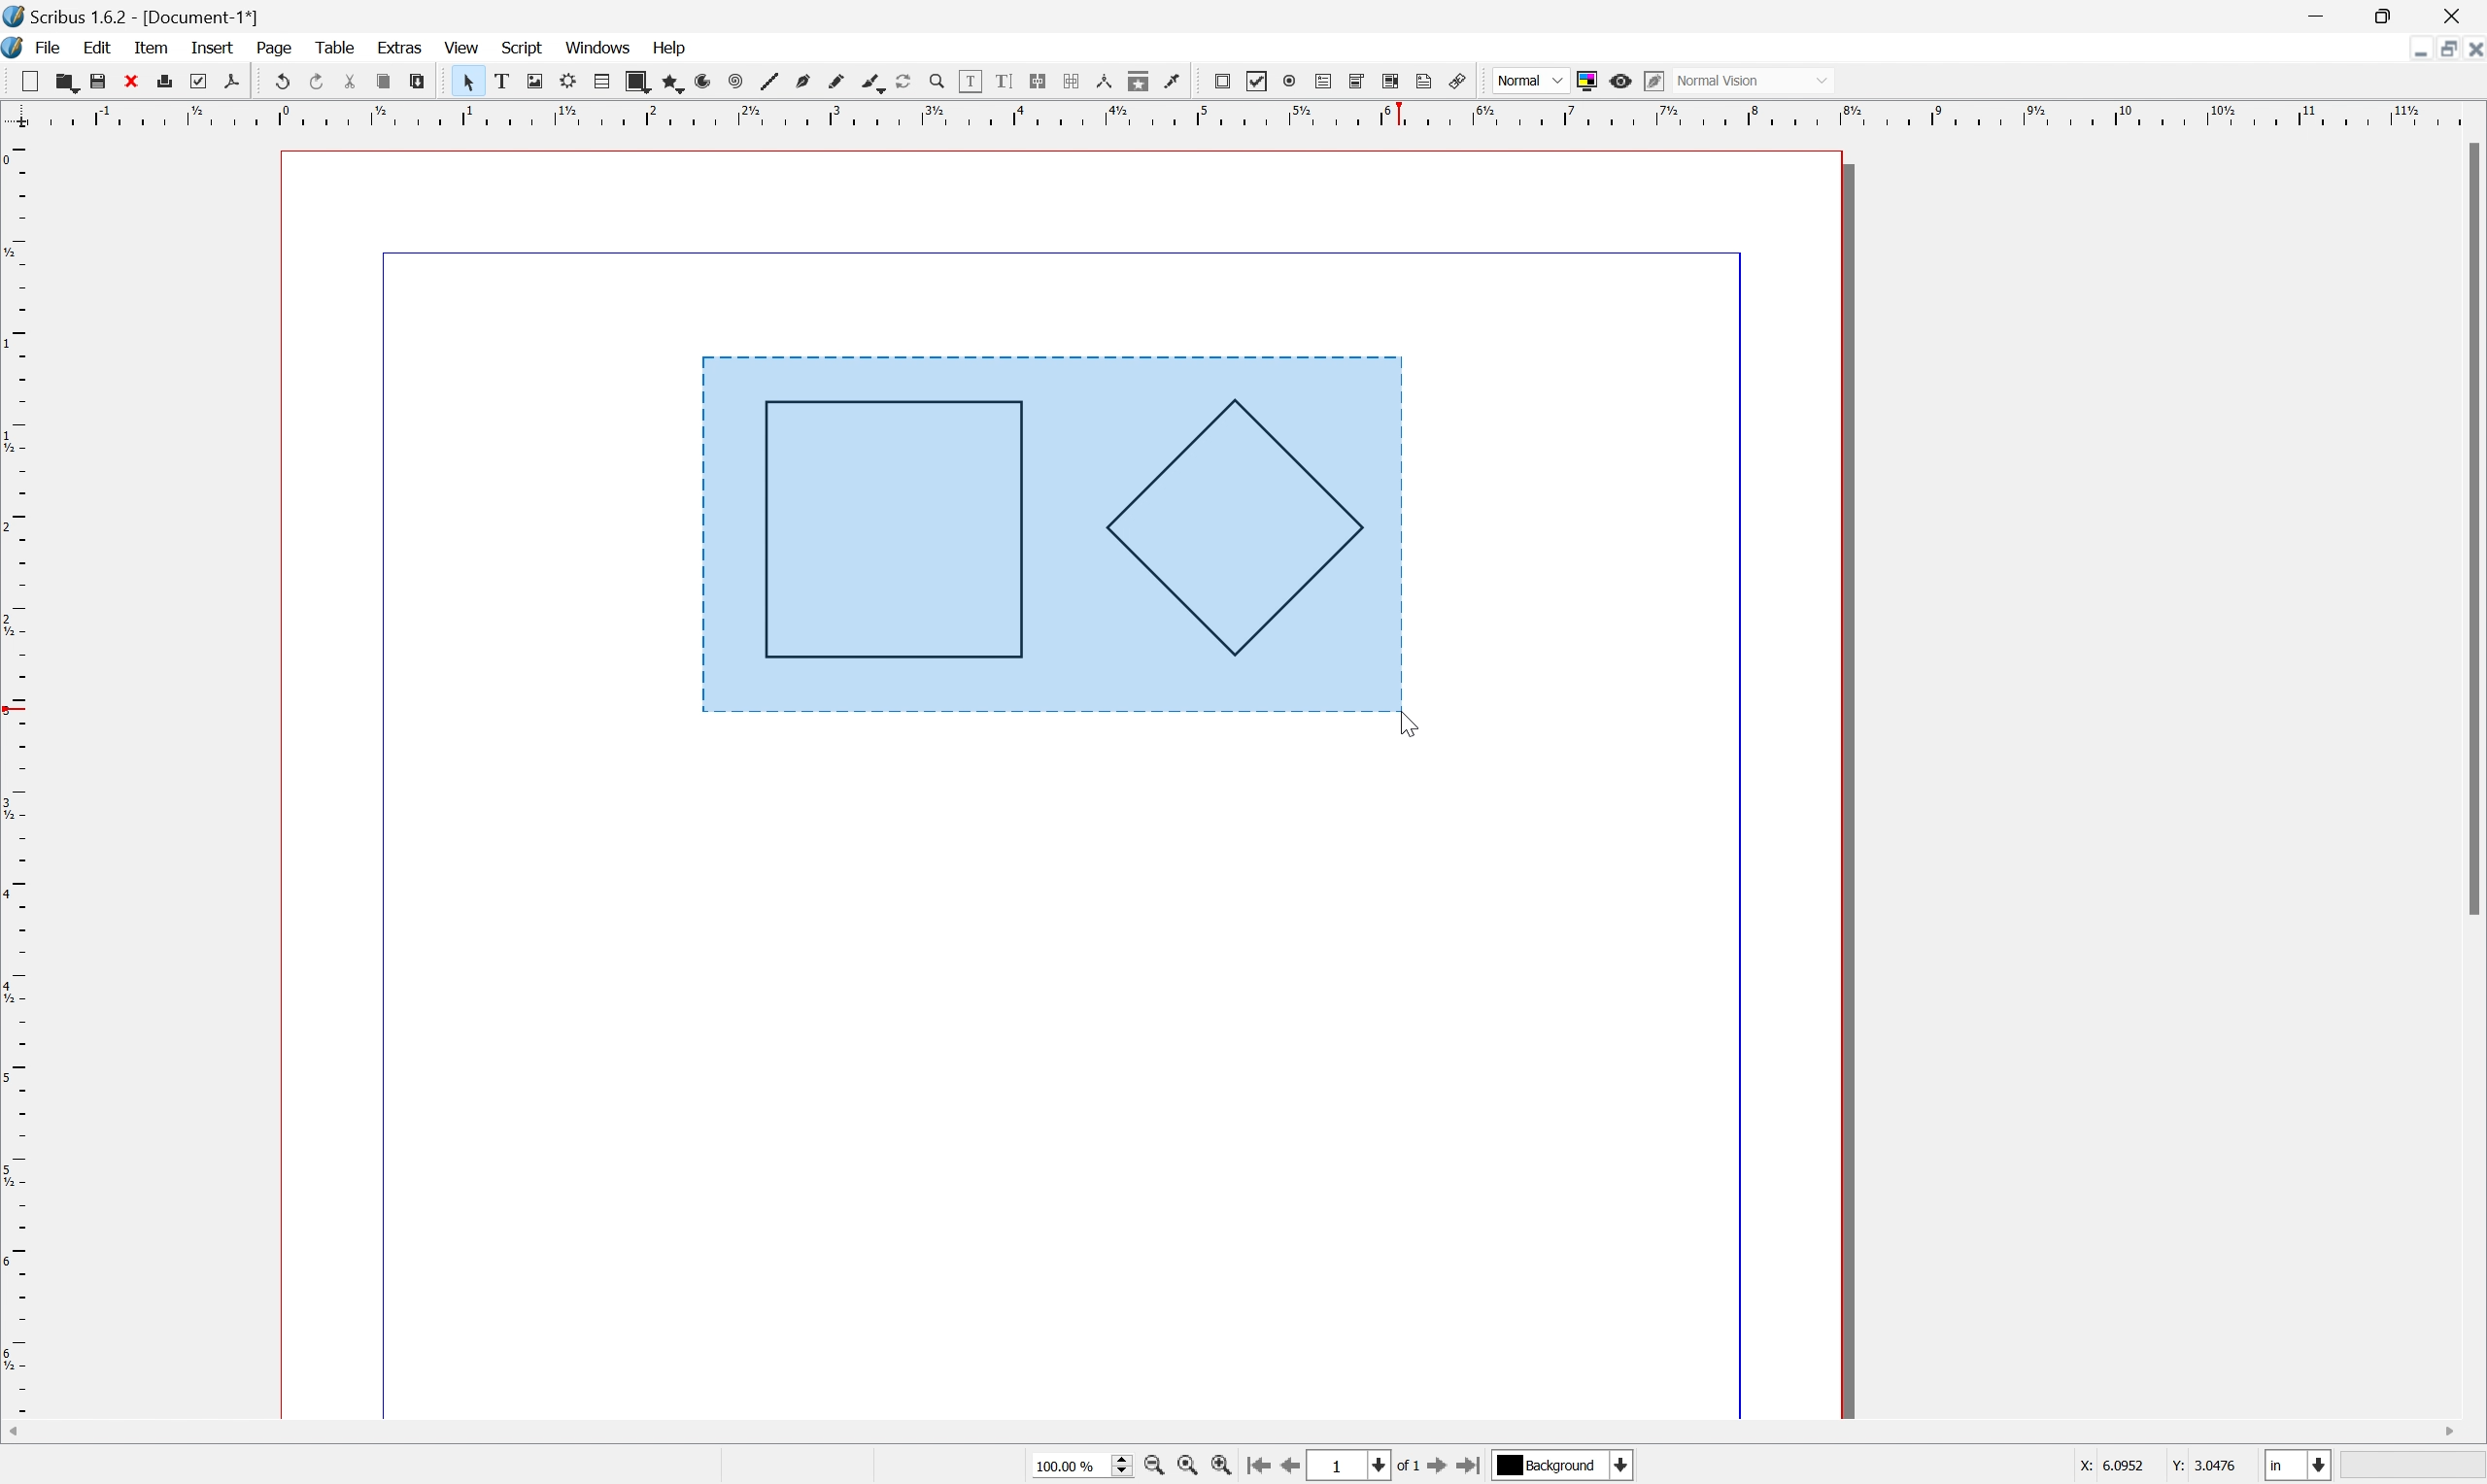 Image resolution: width=2487 pixels, height=1484 pixels. I want to click on Go to next page, so click(1432, 1468).